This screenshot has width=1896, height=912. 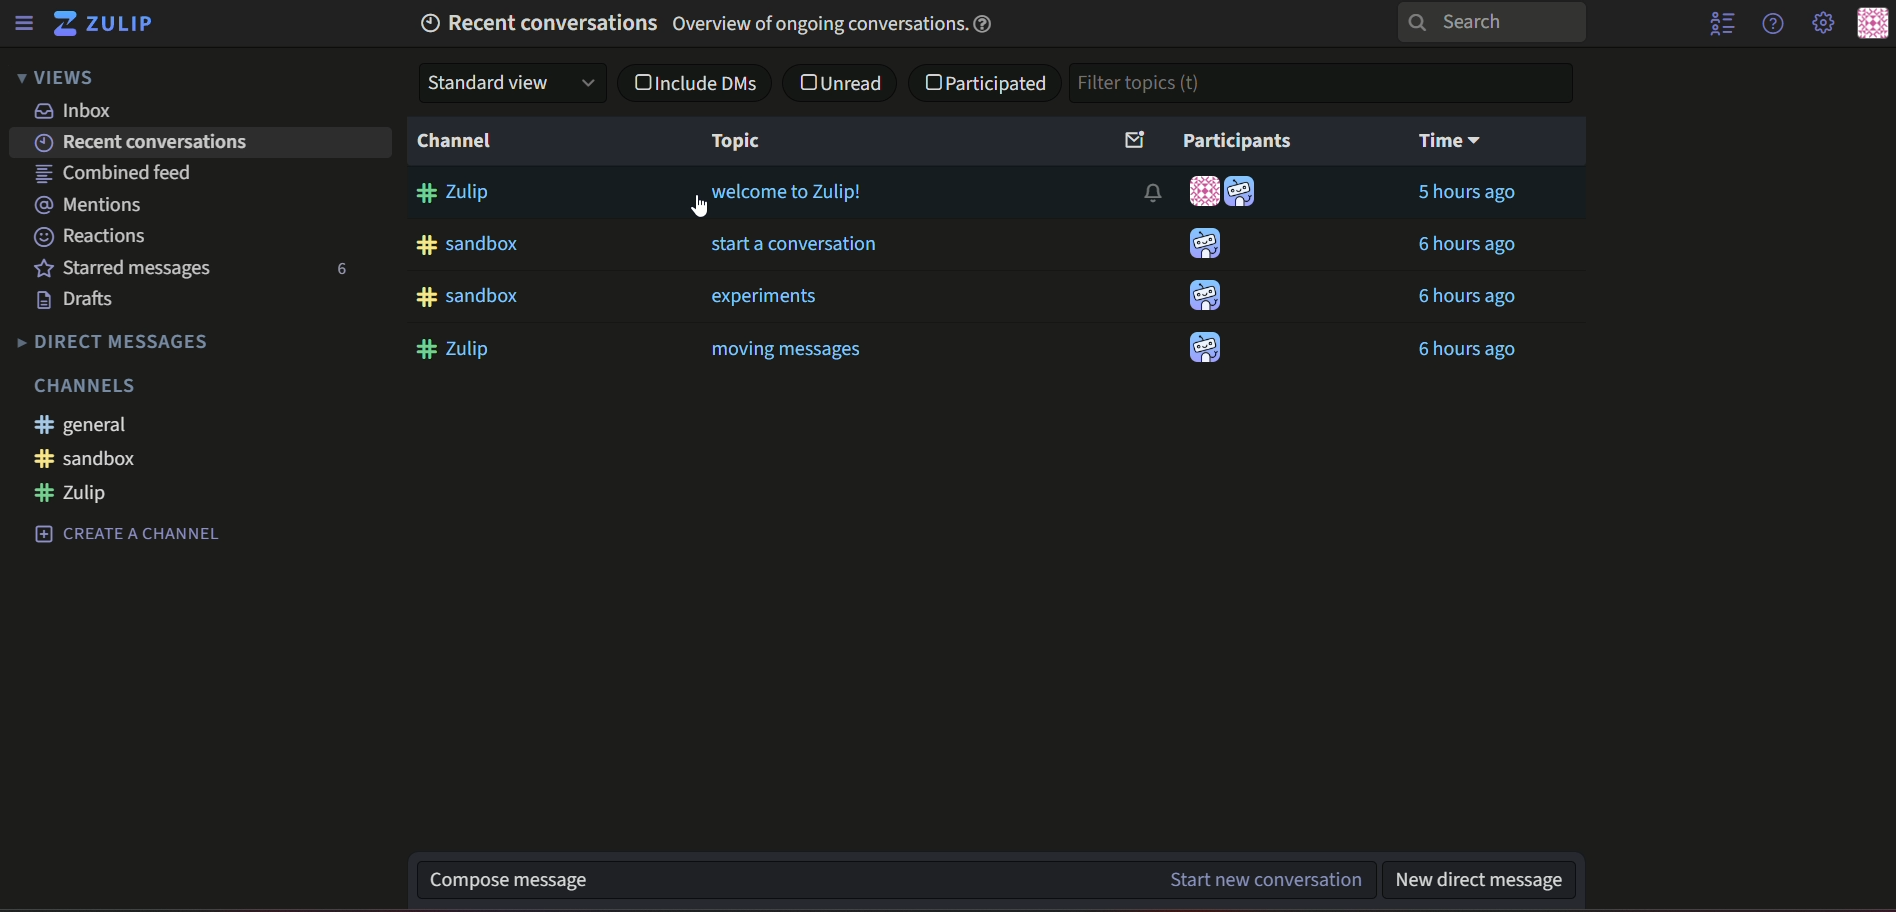 What do you see at coordinates (90, 202) in the screenshot?
I see `Mentions` at bounding box center [90, 202].